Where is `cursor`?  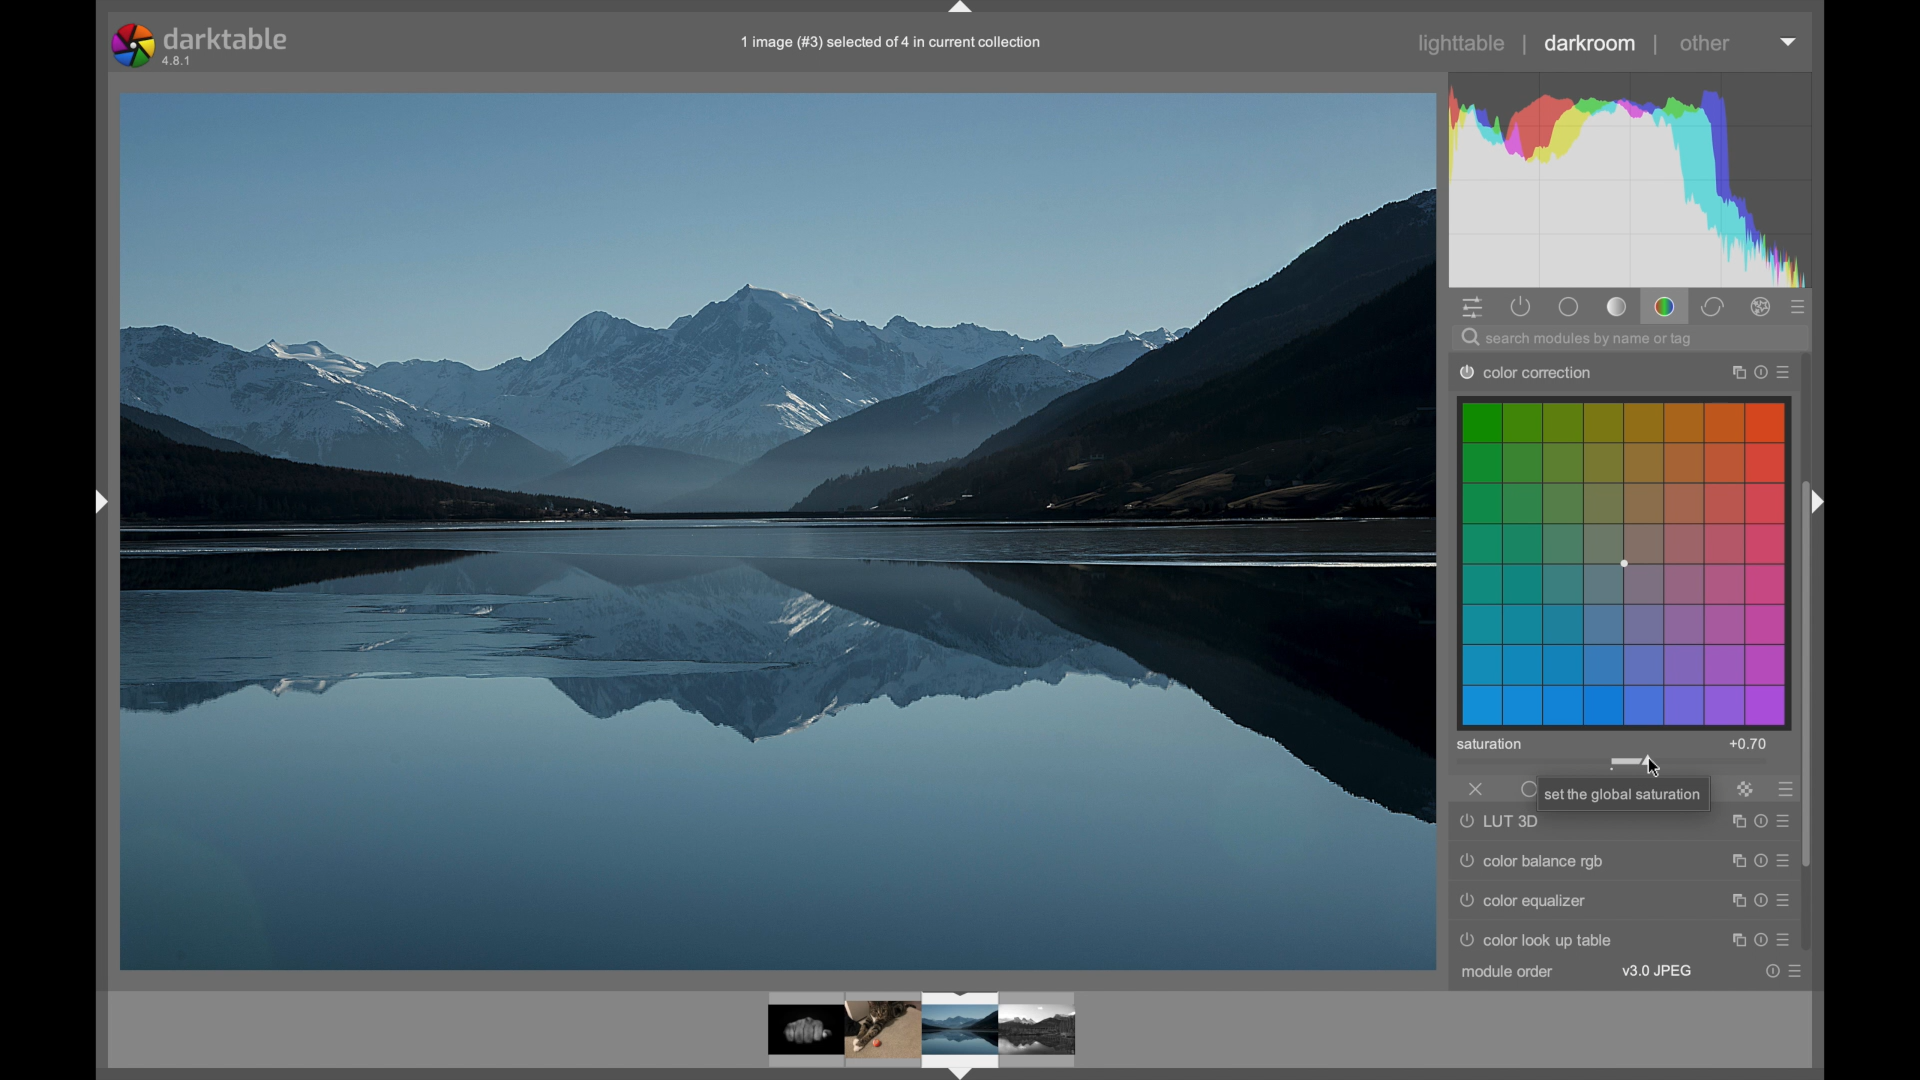
cursor is located at coordinates (1653, 768).